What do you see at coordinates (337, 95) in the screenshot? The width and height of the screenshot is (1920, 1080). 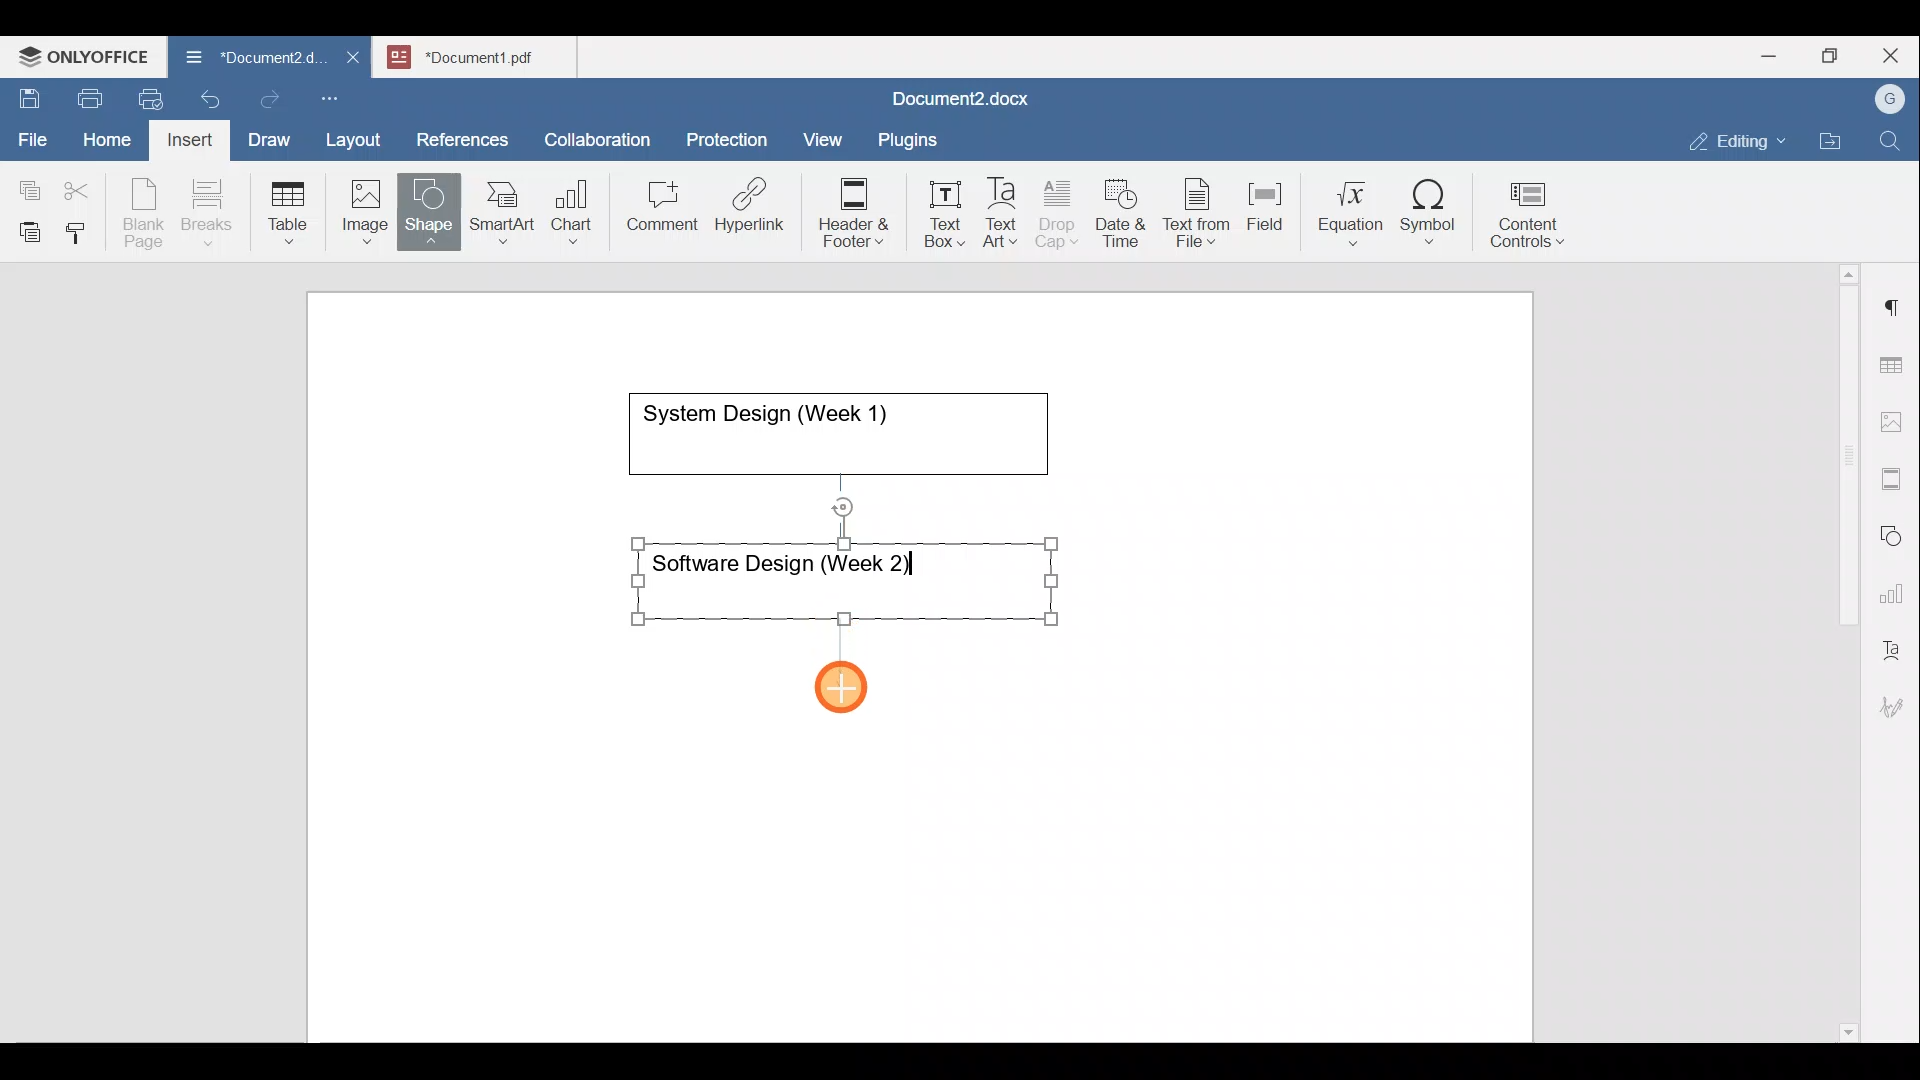 I see `Customize quick access toolbar` at bounding box center [337, 95].